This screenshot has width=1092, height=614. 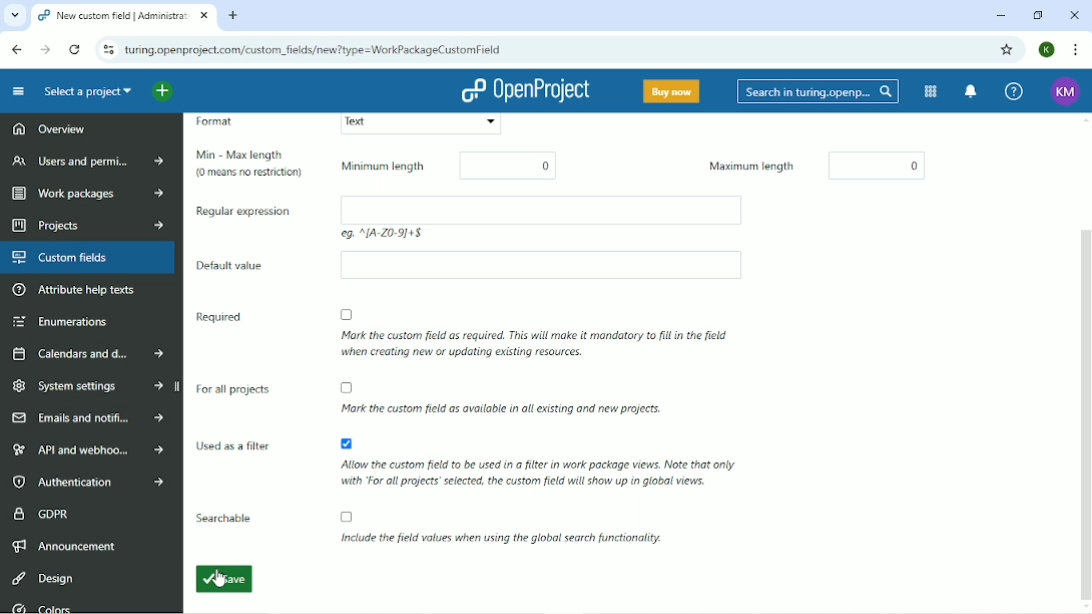 What do you see at coordinates (553, 209) in the screenshot?
I see `empty box` at bounding box center [553, 209].